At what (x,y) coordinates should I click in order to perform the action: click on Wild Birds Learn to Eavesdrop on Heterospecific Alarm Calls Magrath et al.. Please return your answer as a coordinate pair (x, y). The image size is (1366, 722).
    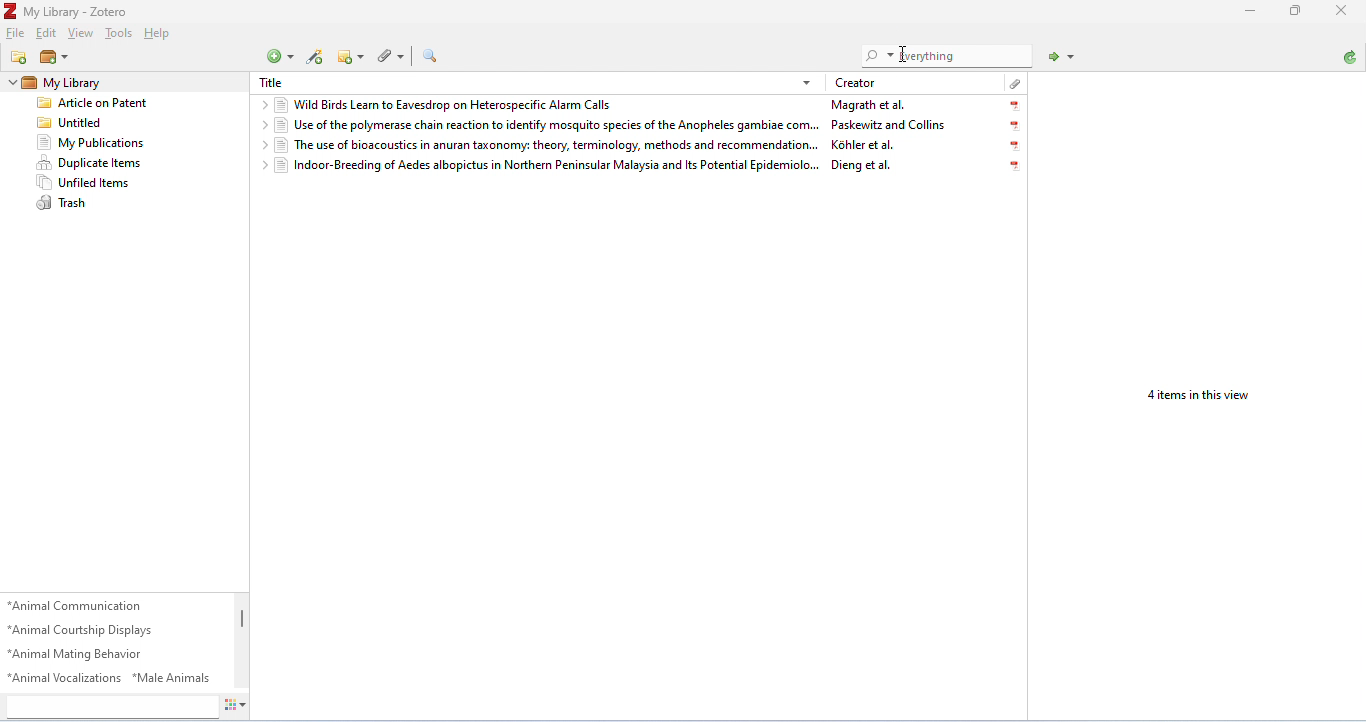
    Looking at the image, I should click on (641, 105).